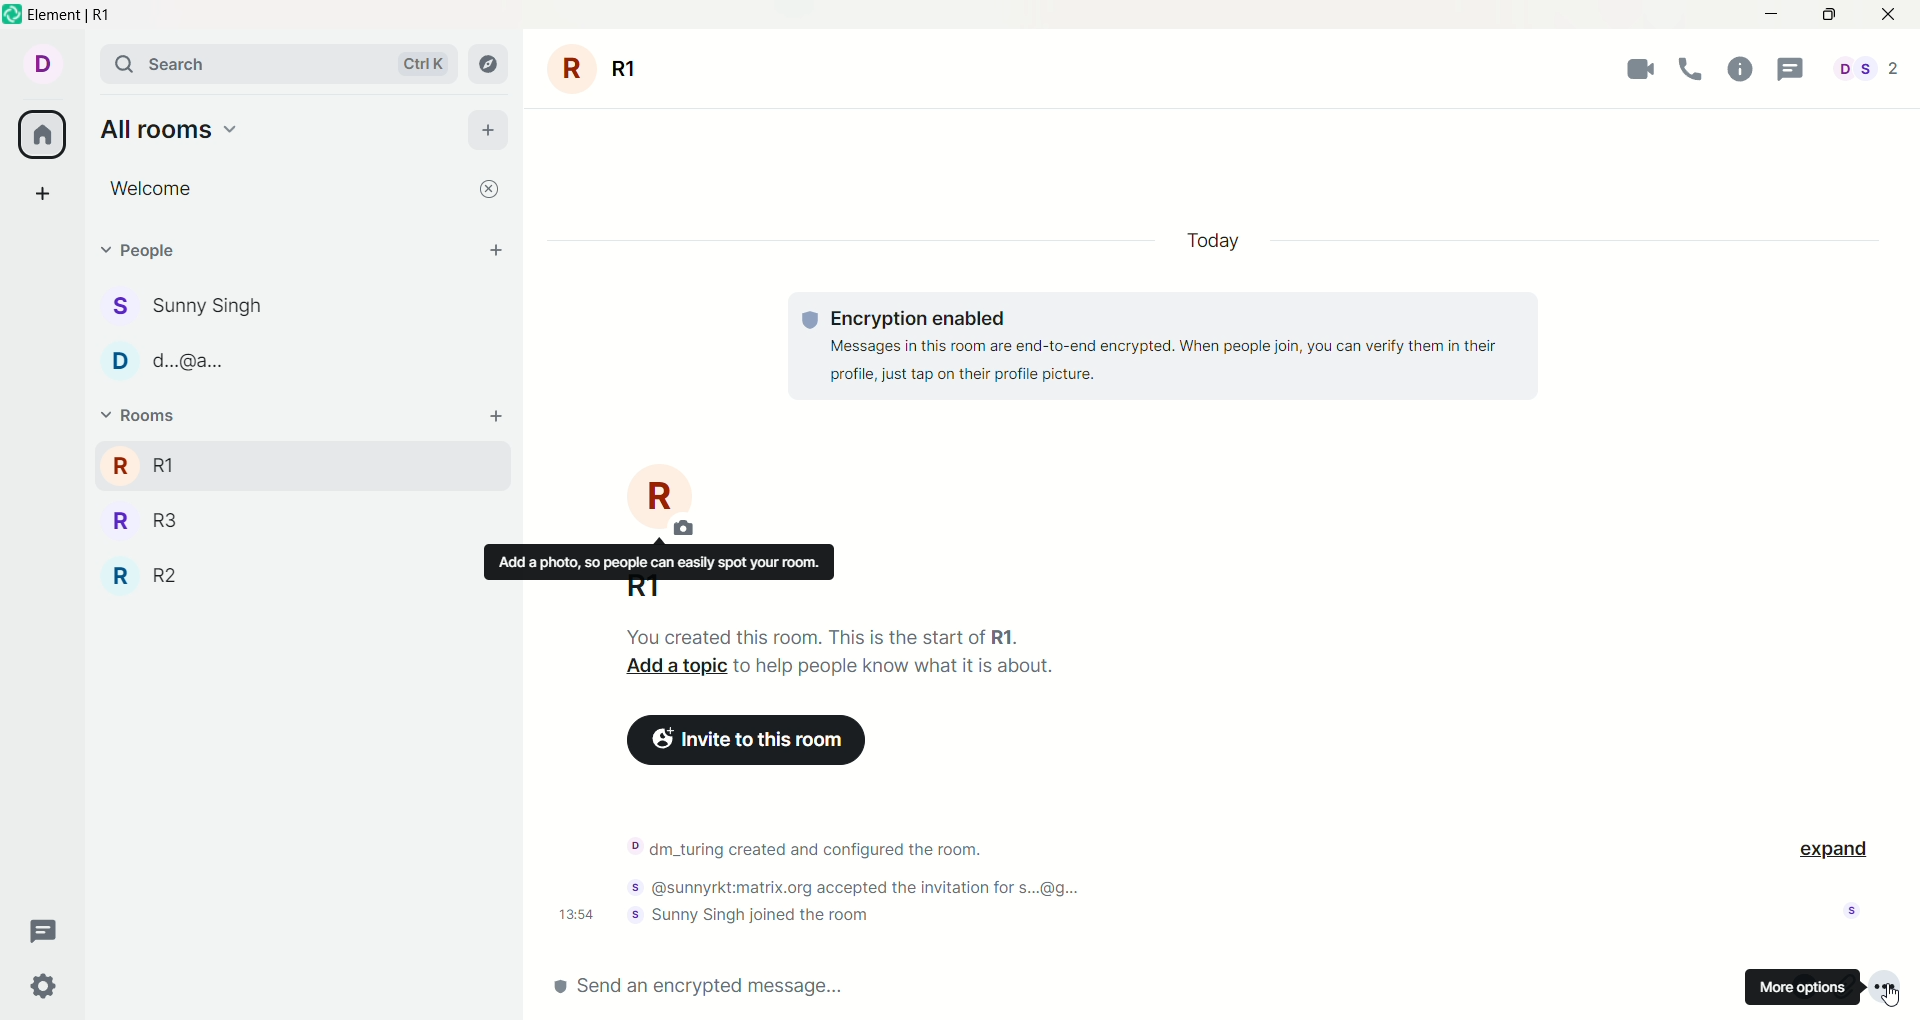 The width and height of the screenshot is (1920, 1020). I want to click on Sunny Singh chat, so click(184, 306).